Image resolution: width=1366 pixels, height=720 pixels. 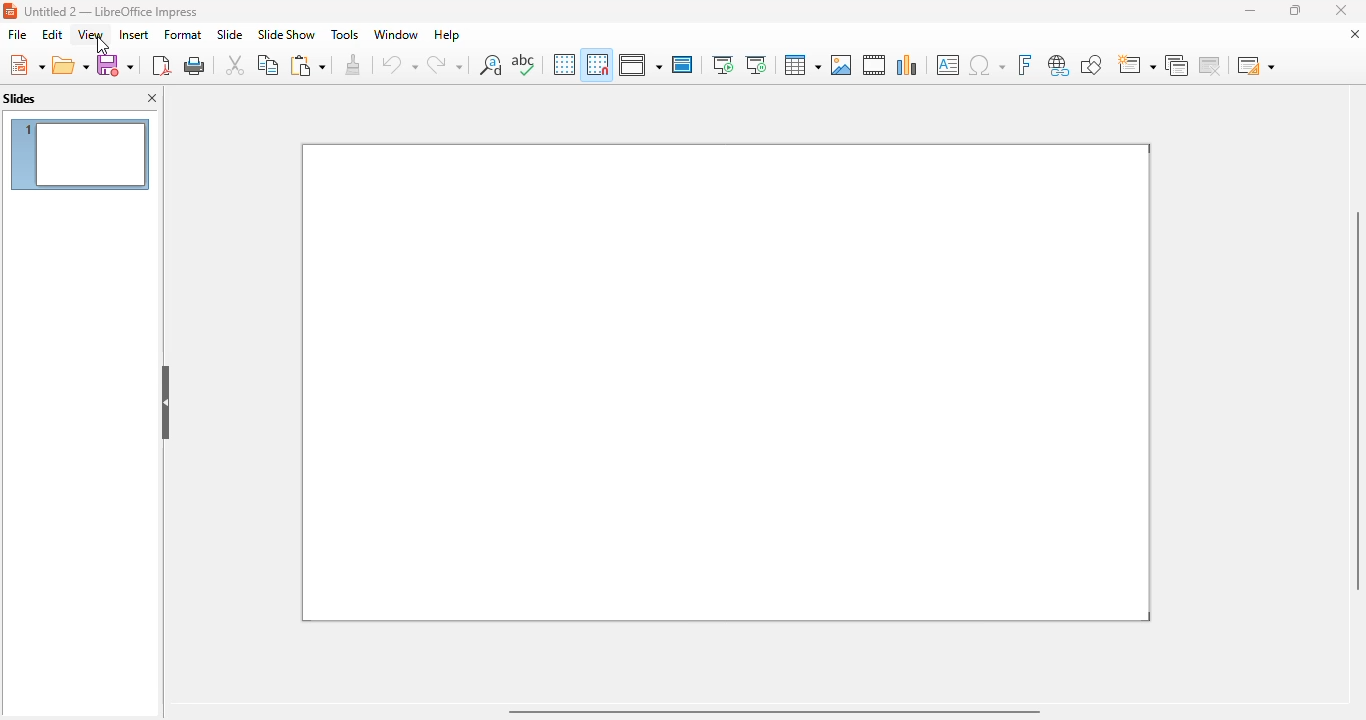 What do you see at coordinates (81, 154) in the screenshot?
I see `slide 1` at bounding box center [81, 154].